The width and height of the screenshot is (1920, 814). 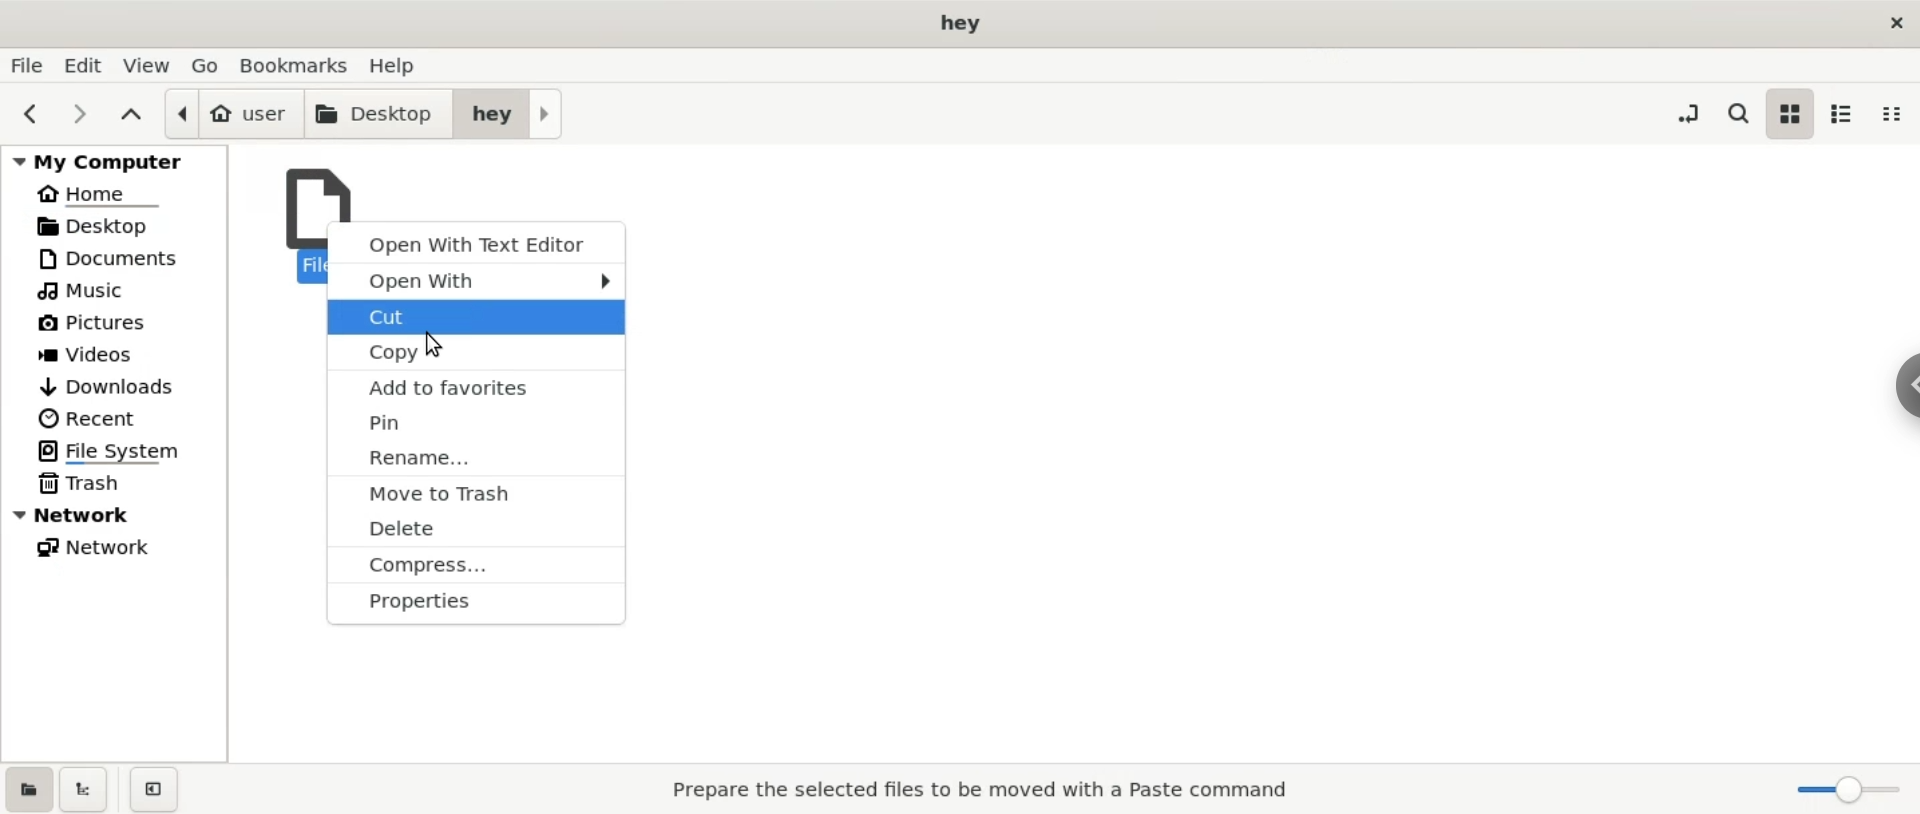 What do you see at coordinates (120, 351) in the screenshot?
I see `videos` at bounding box center [120, 351].